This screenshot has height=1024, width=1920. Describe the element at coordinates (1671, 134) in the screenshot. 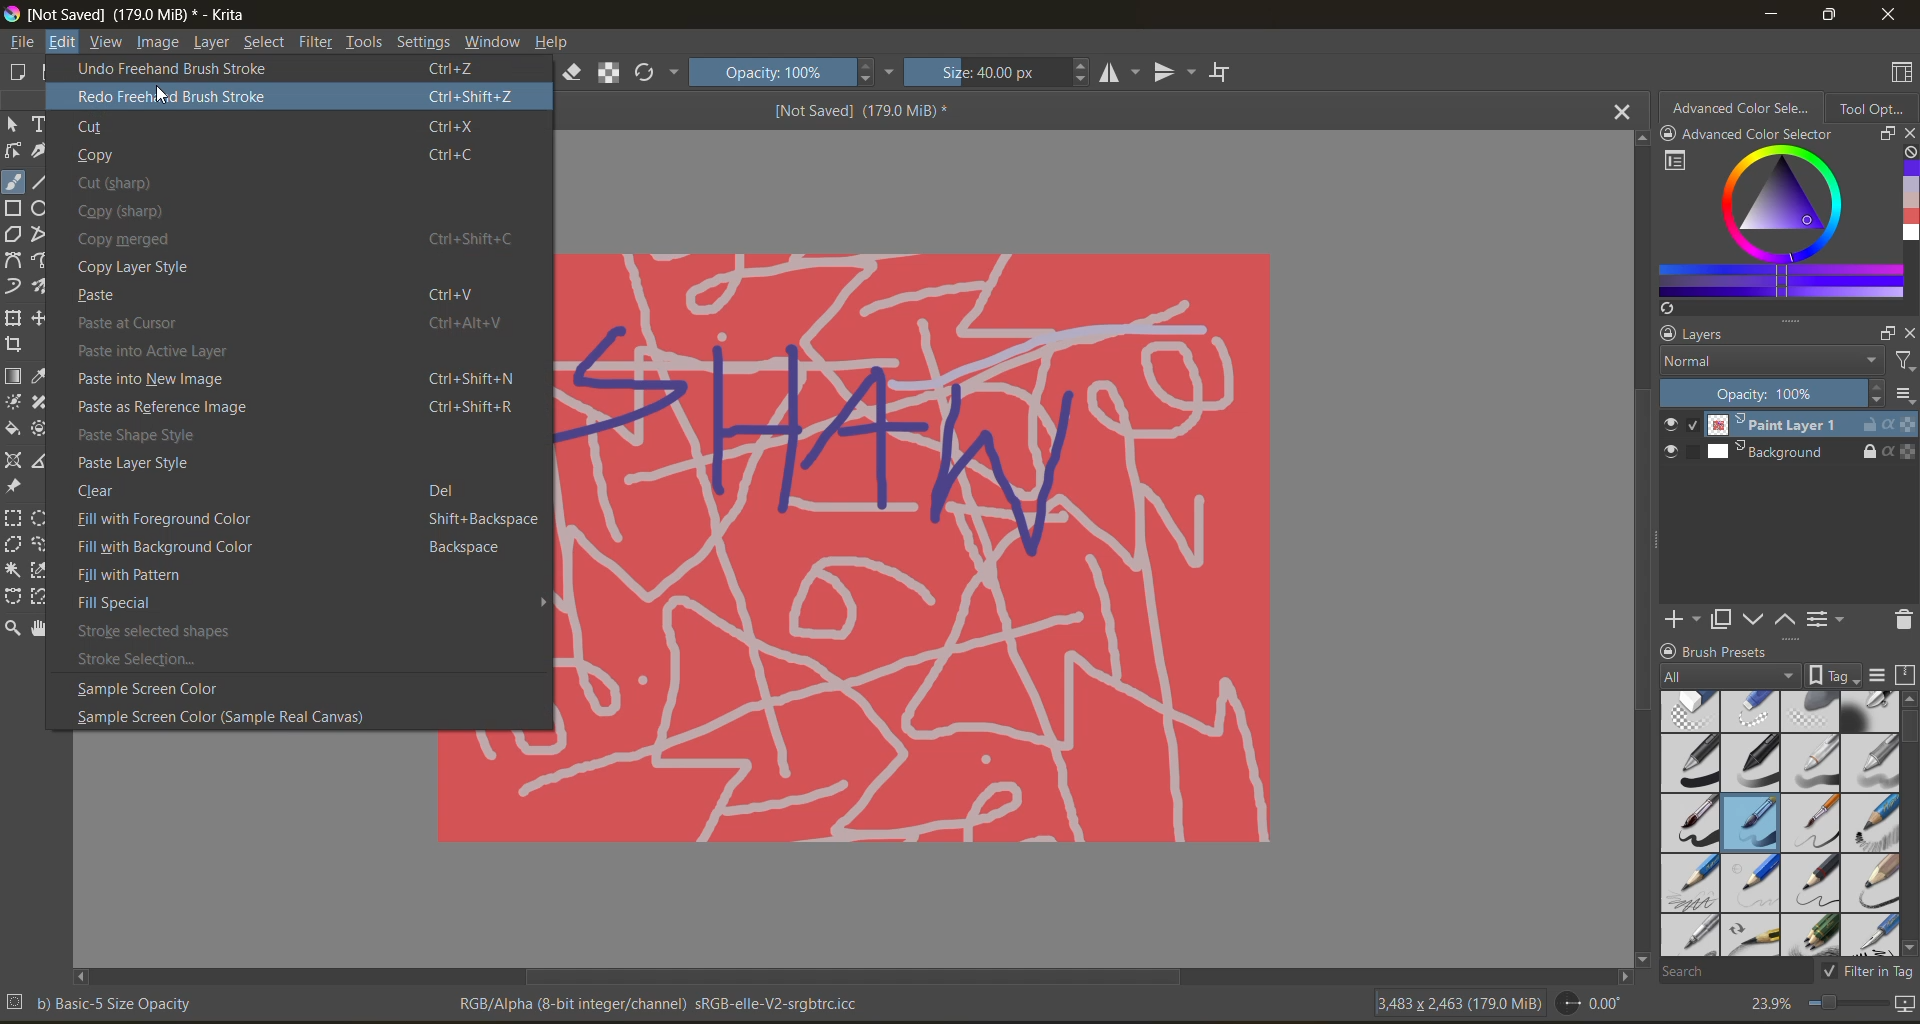

I see `lock docker` at that location.